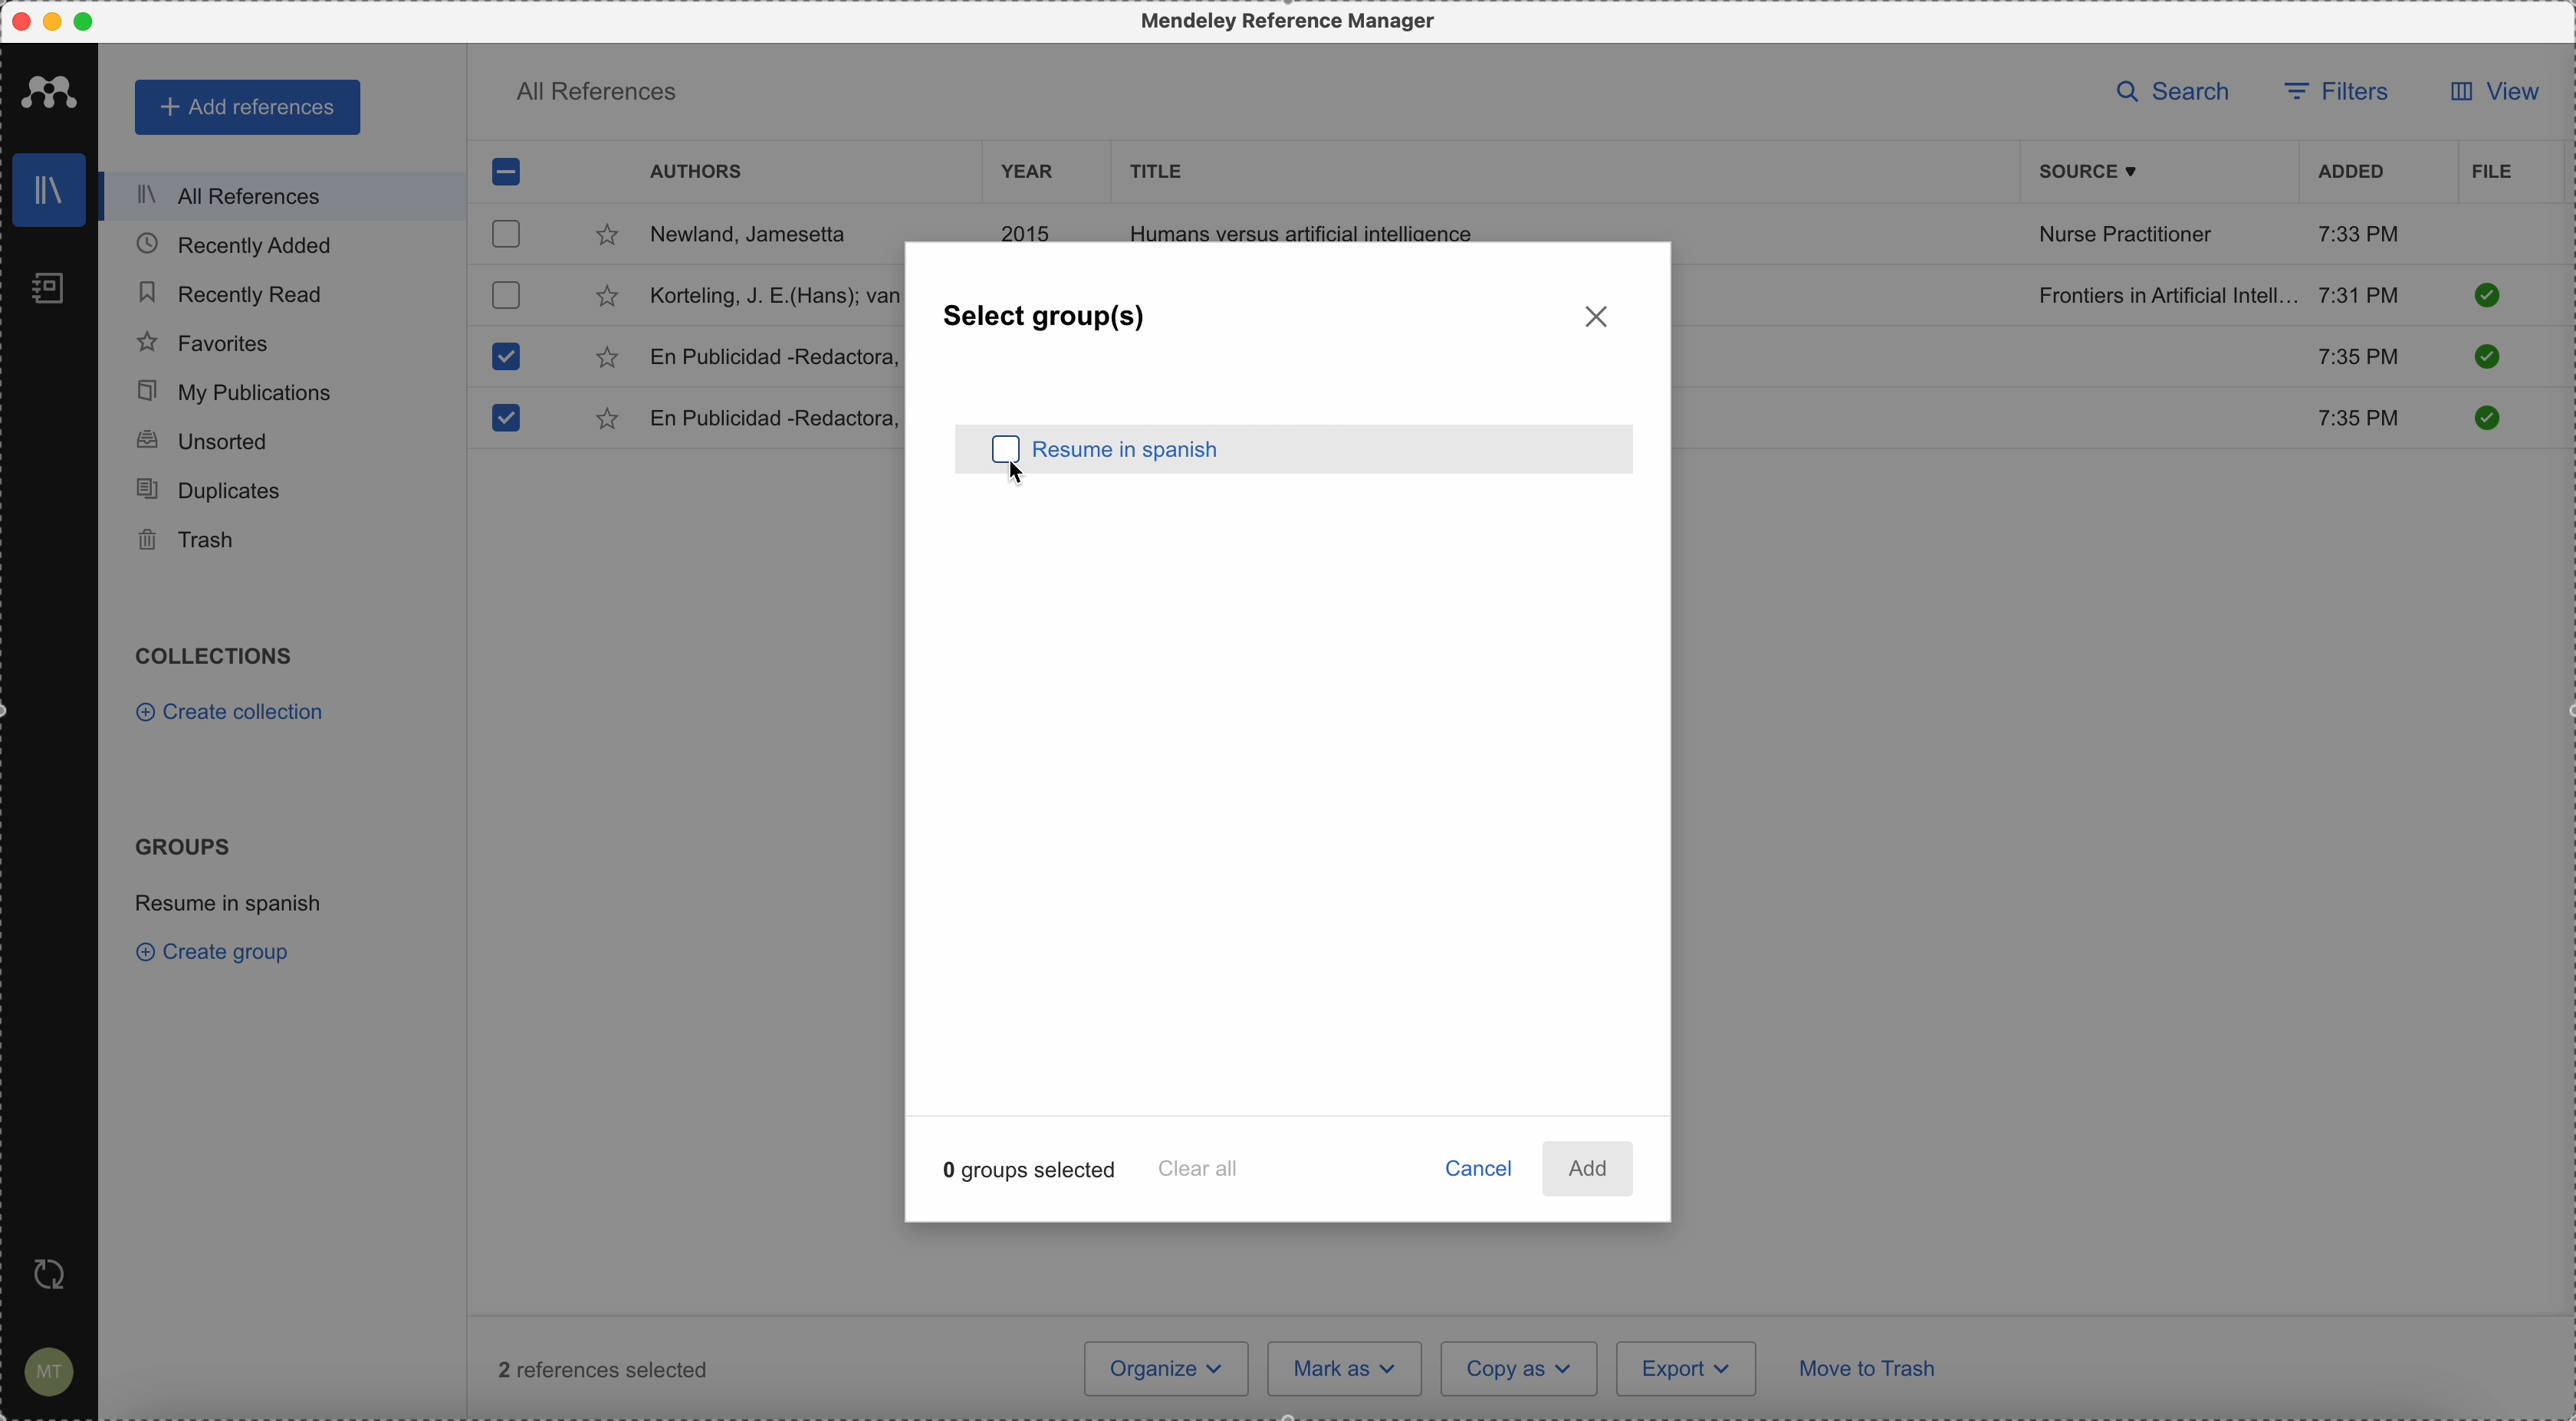 The image size is (2576, 1421). What do you see at coordinates (1520, 1369) in the screenshot?
I see `copy as` at bounding box center [1520, 1369].